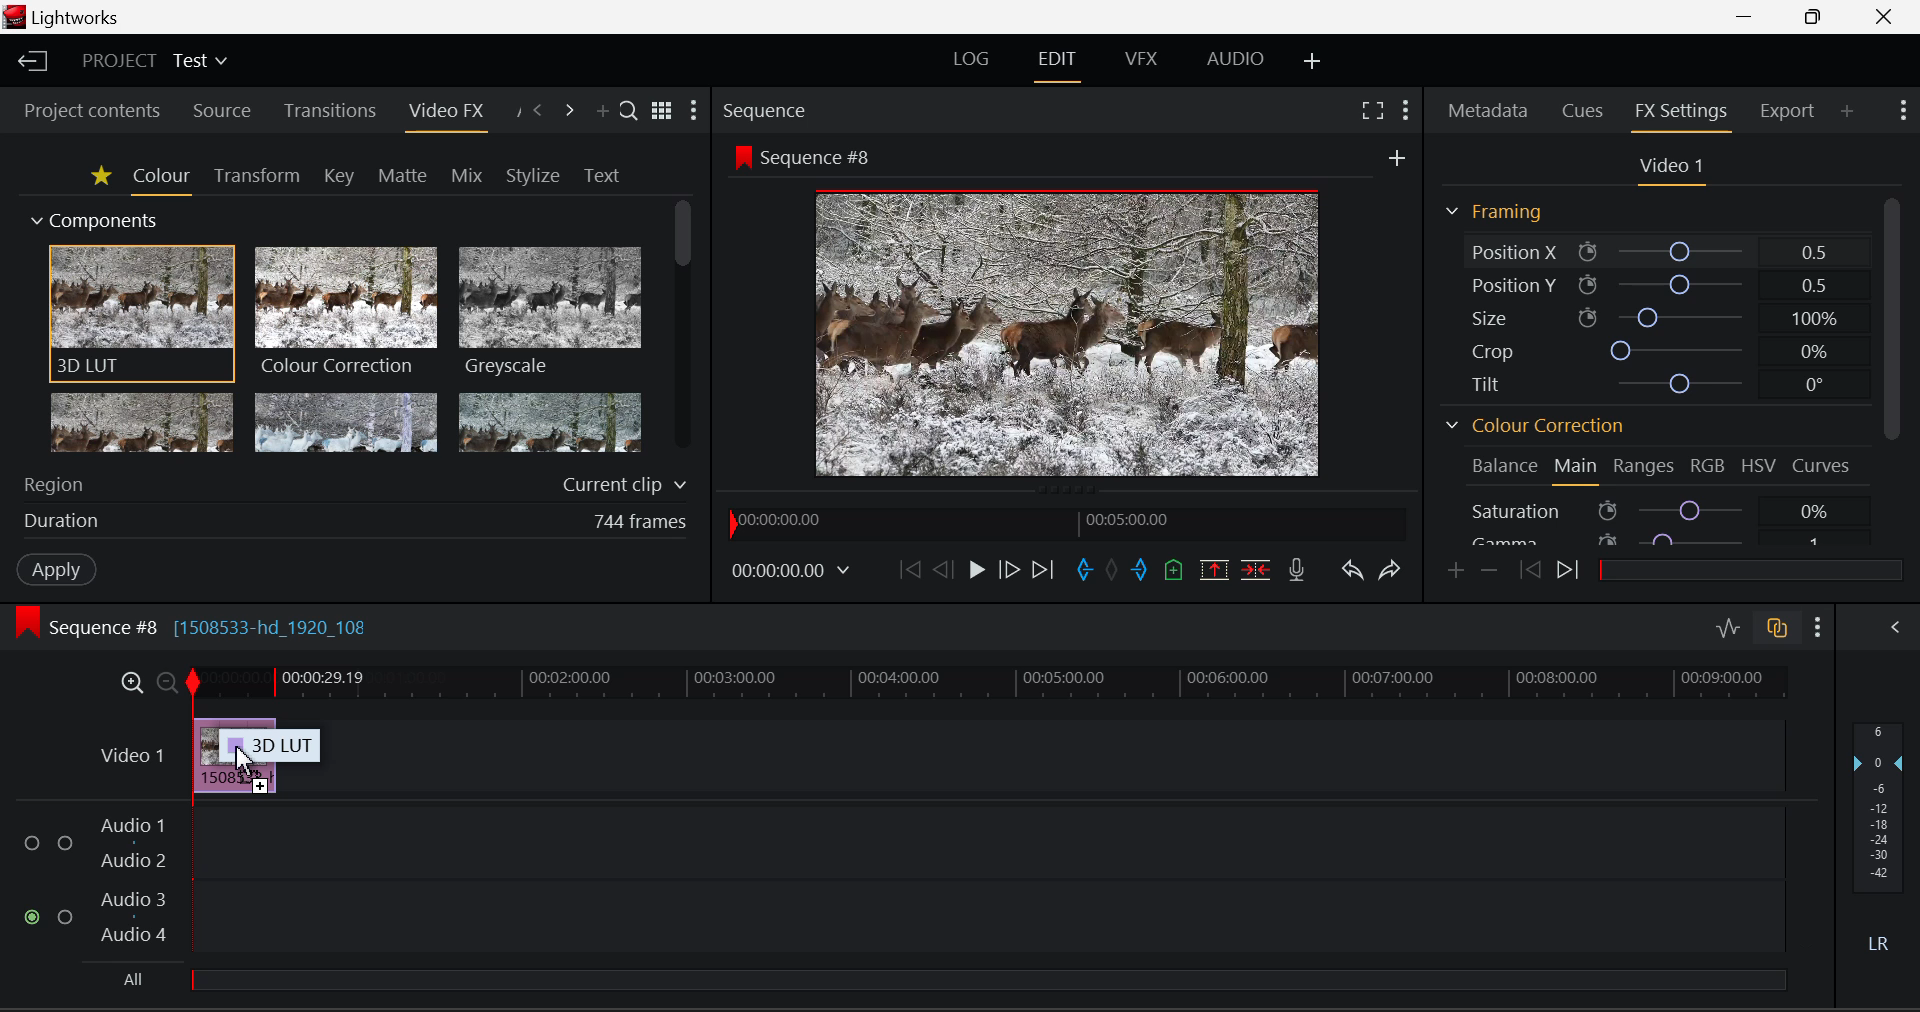 The width and height of the screenshot is (1920, 1012). I want to click on Mosaic, so click(347, 424).